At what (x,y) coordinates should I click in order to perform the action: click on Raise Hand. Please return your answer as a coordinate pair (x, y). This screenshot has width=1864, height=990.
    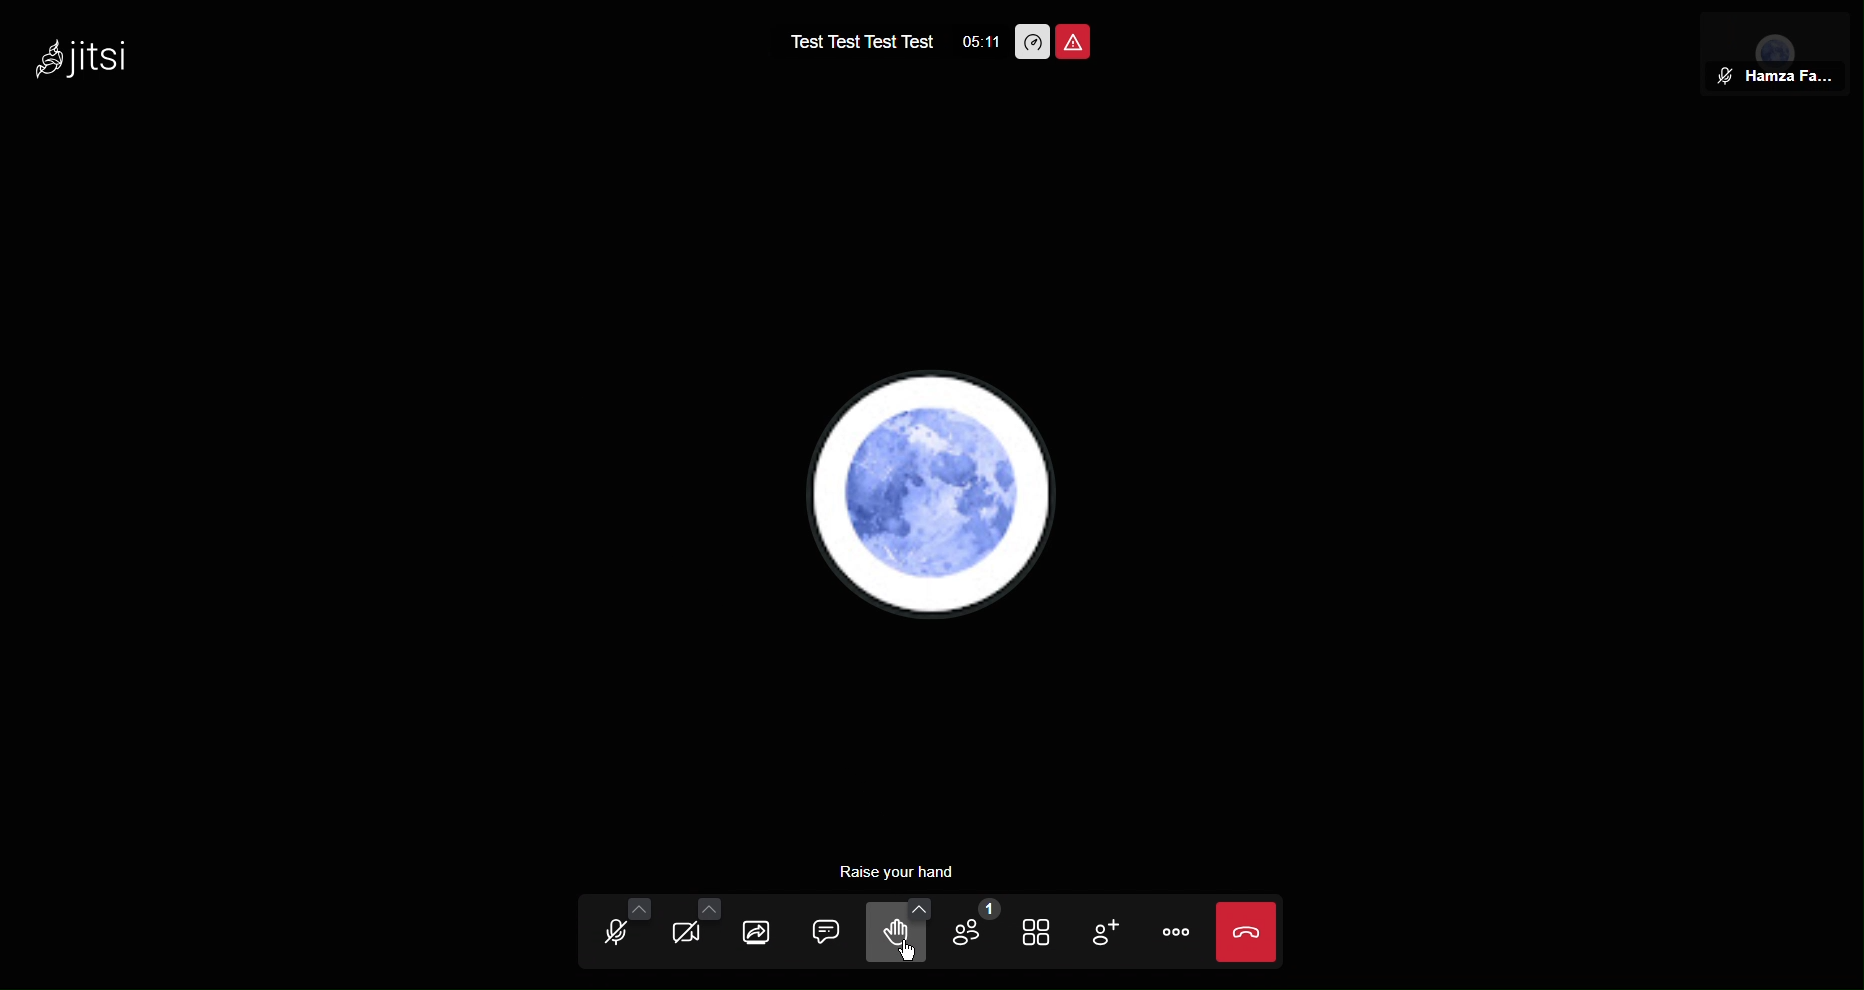
    Looking at the image, I should click on (902, 931).